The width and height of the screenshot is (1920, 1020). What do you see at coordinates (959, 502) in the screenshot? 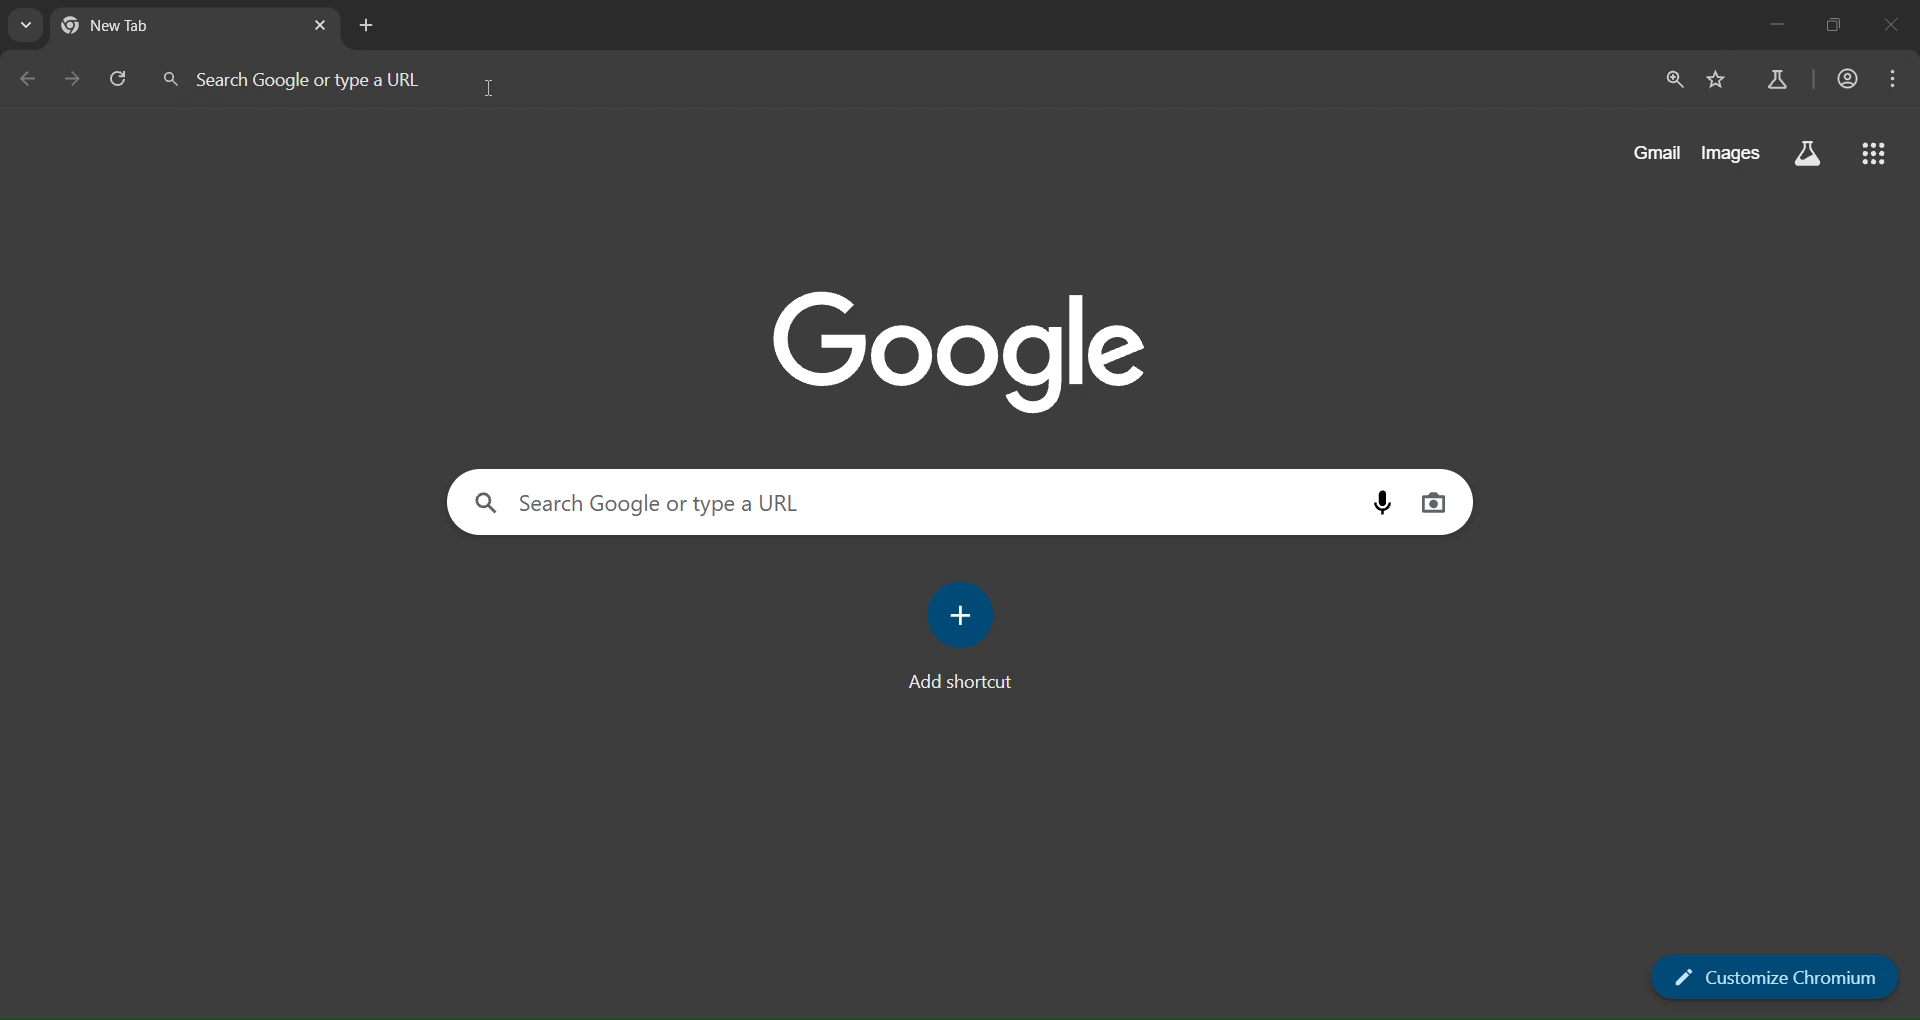
I see `search panel` at bounding box center [959, 502].